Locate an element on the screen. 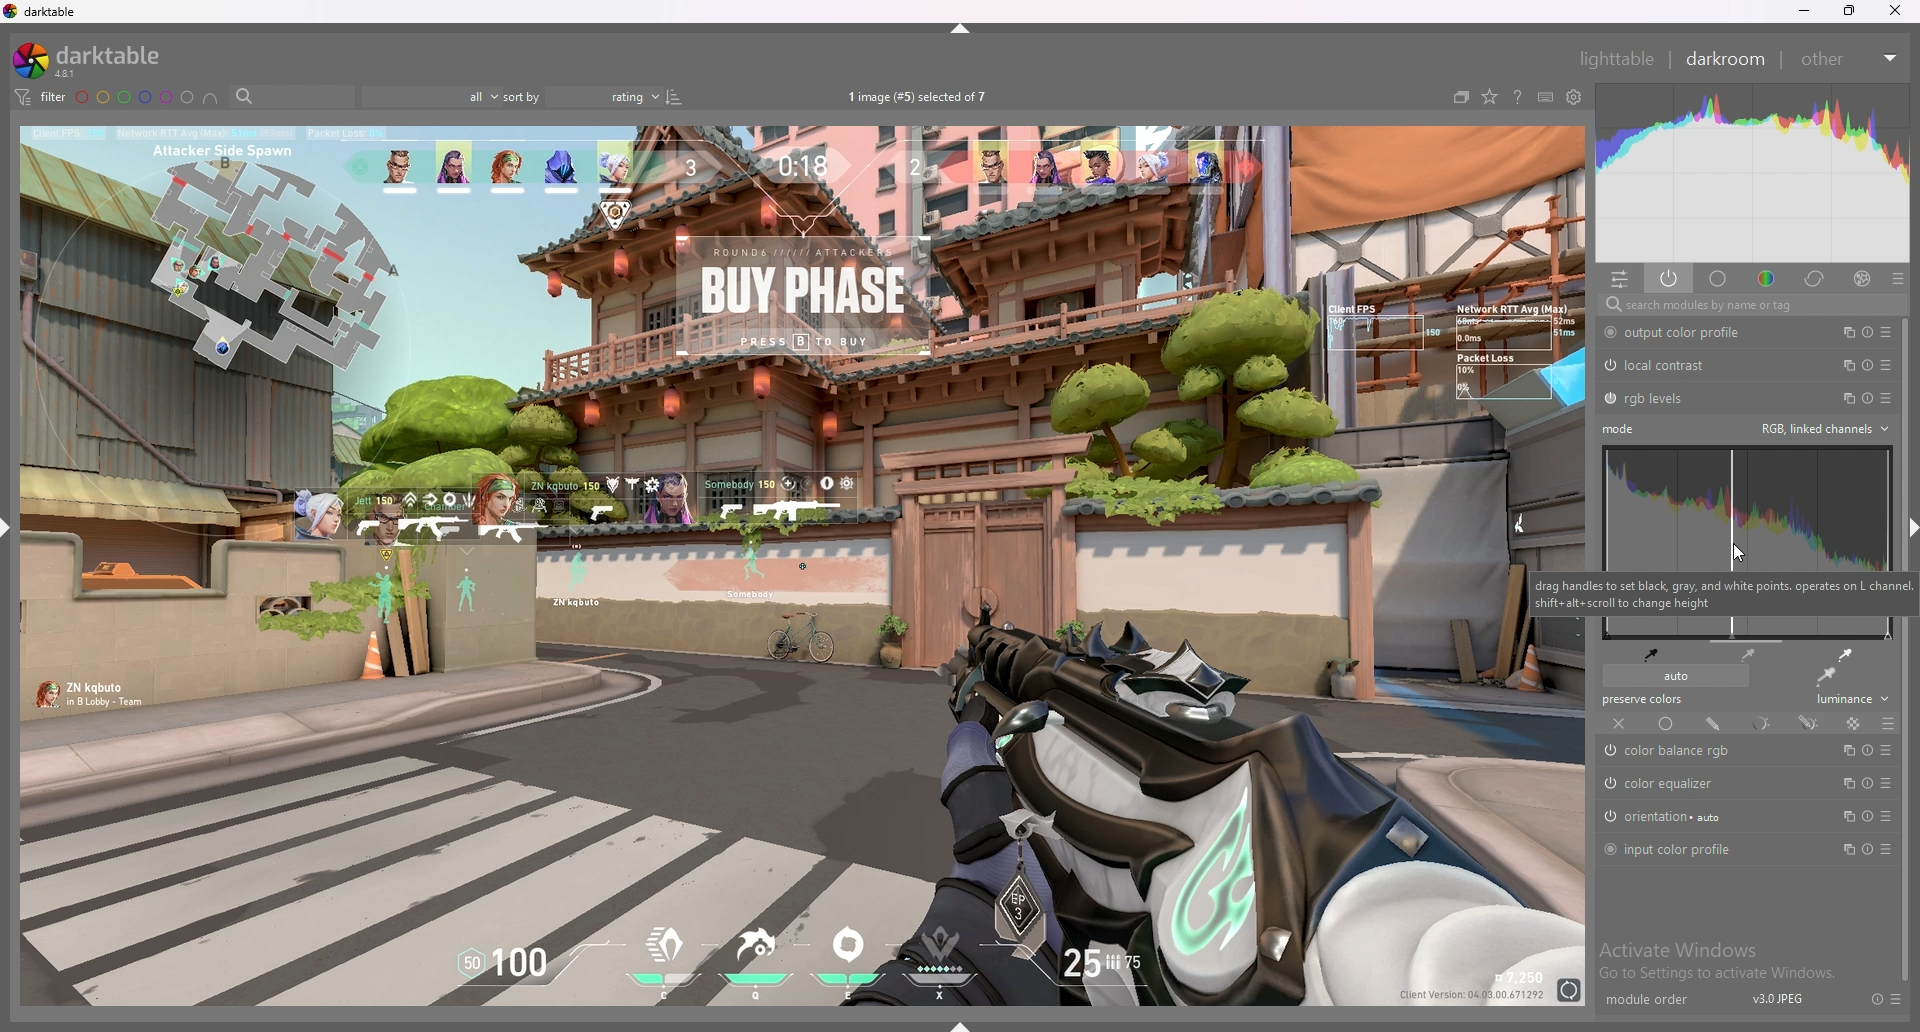 The image size is (1920, 1032). collapse grouped images is located at coordinates (1462, 98).